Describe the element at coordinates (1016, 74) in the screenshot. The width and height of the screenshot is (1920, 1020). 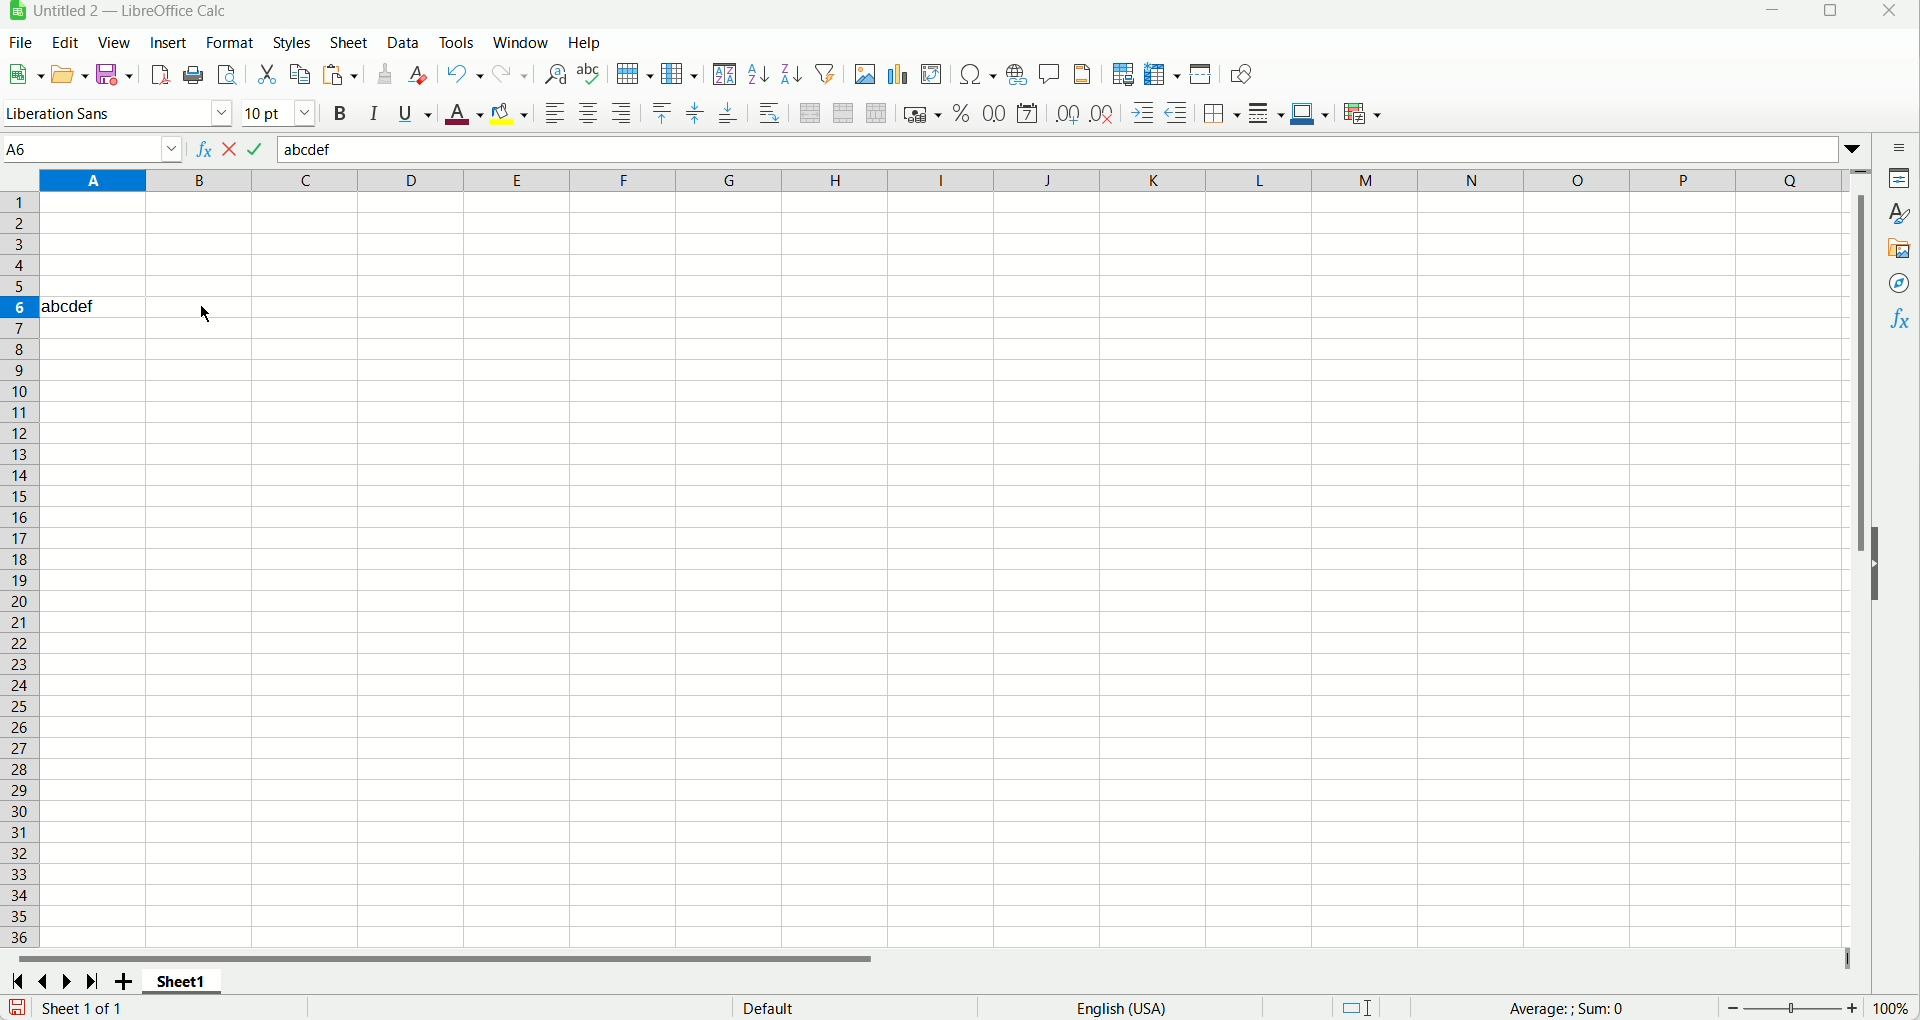
I see `insert hyperlink` at that location.